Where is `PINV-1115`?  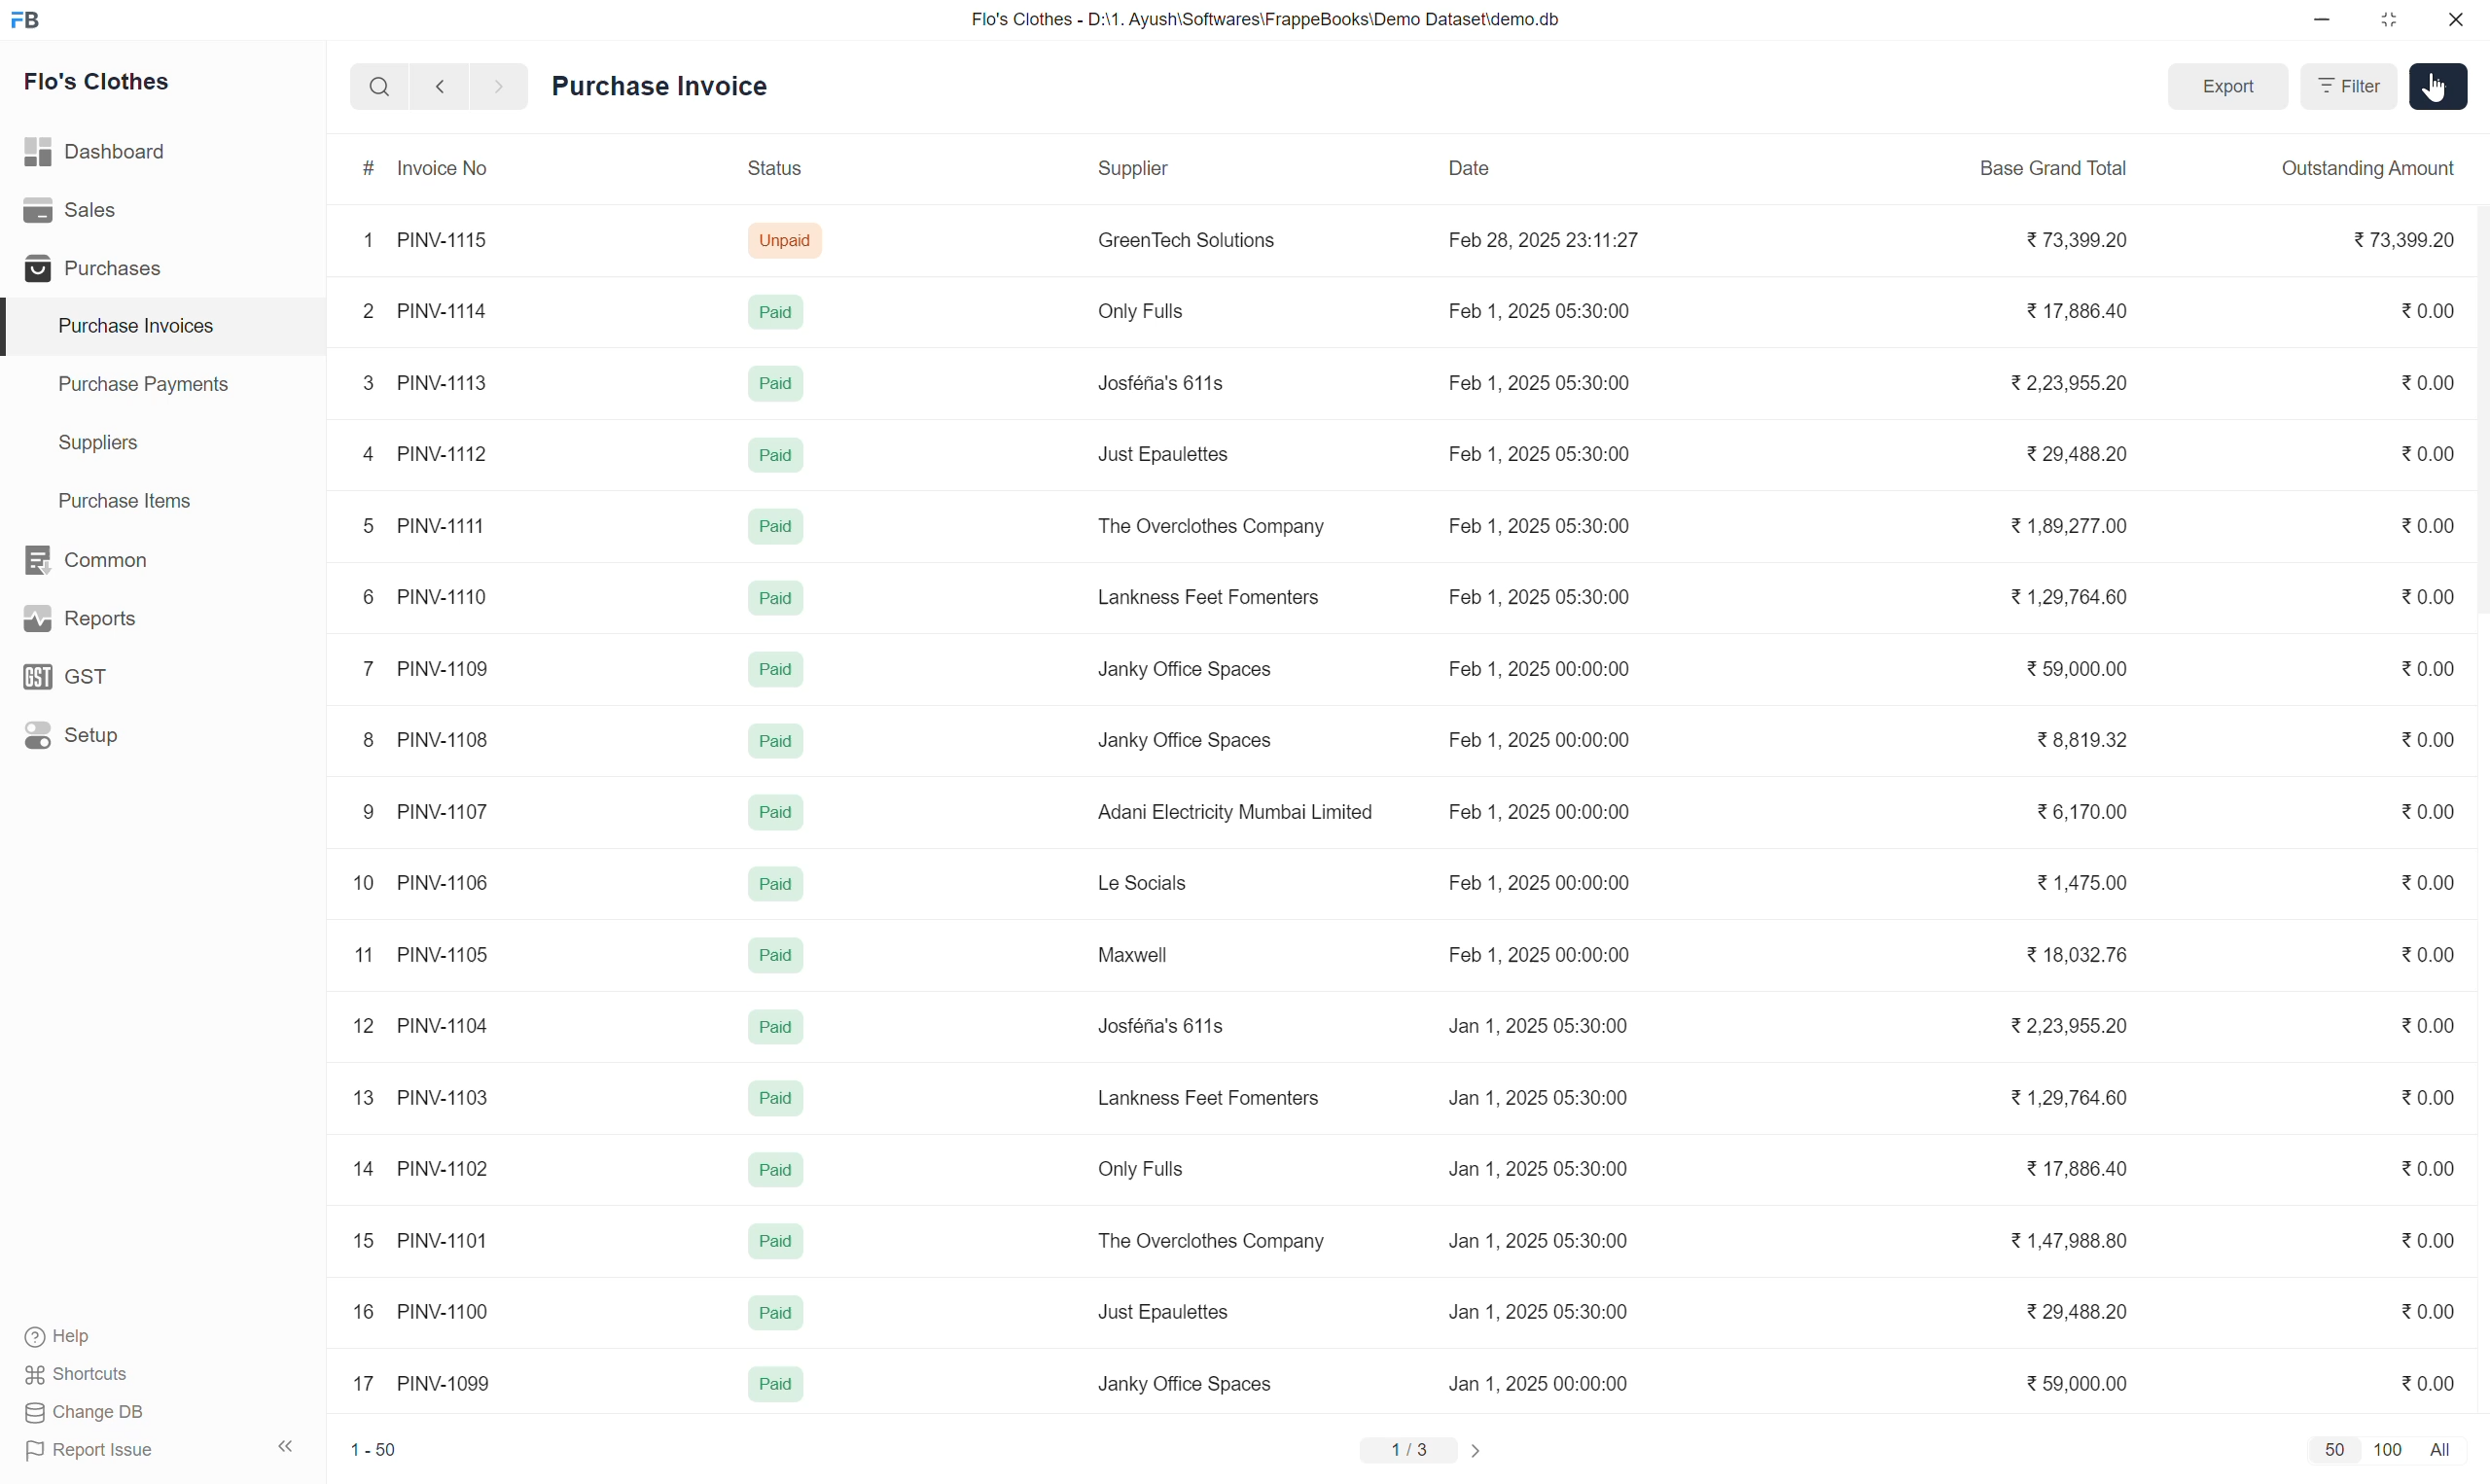 PINV-1115 is located at coordinates (447, 238).